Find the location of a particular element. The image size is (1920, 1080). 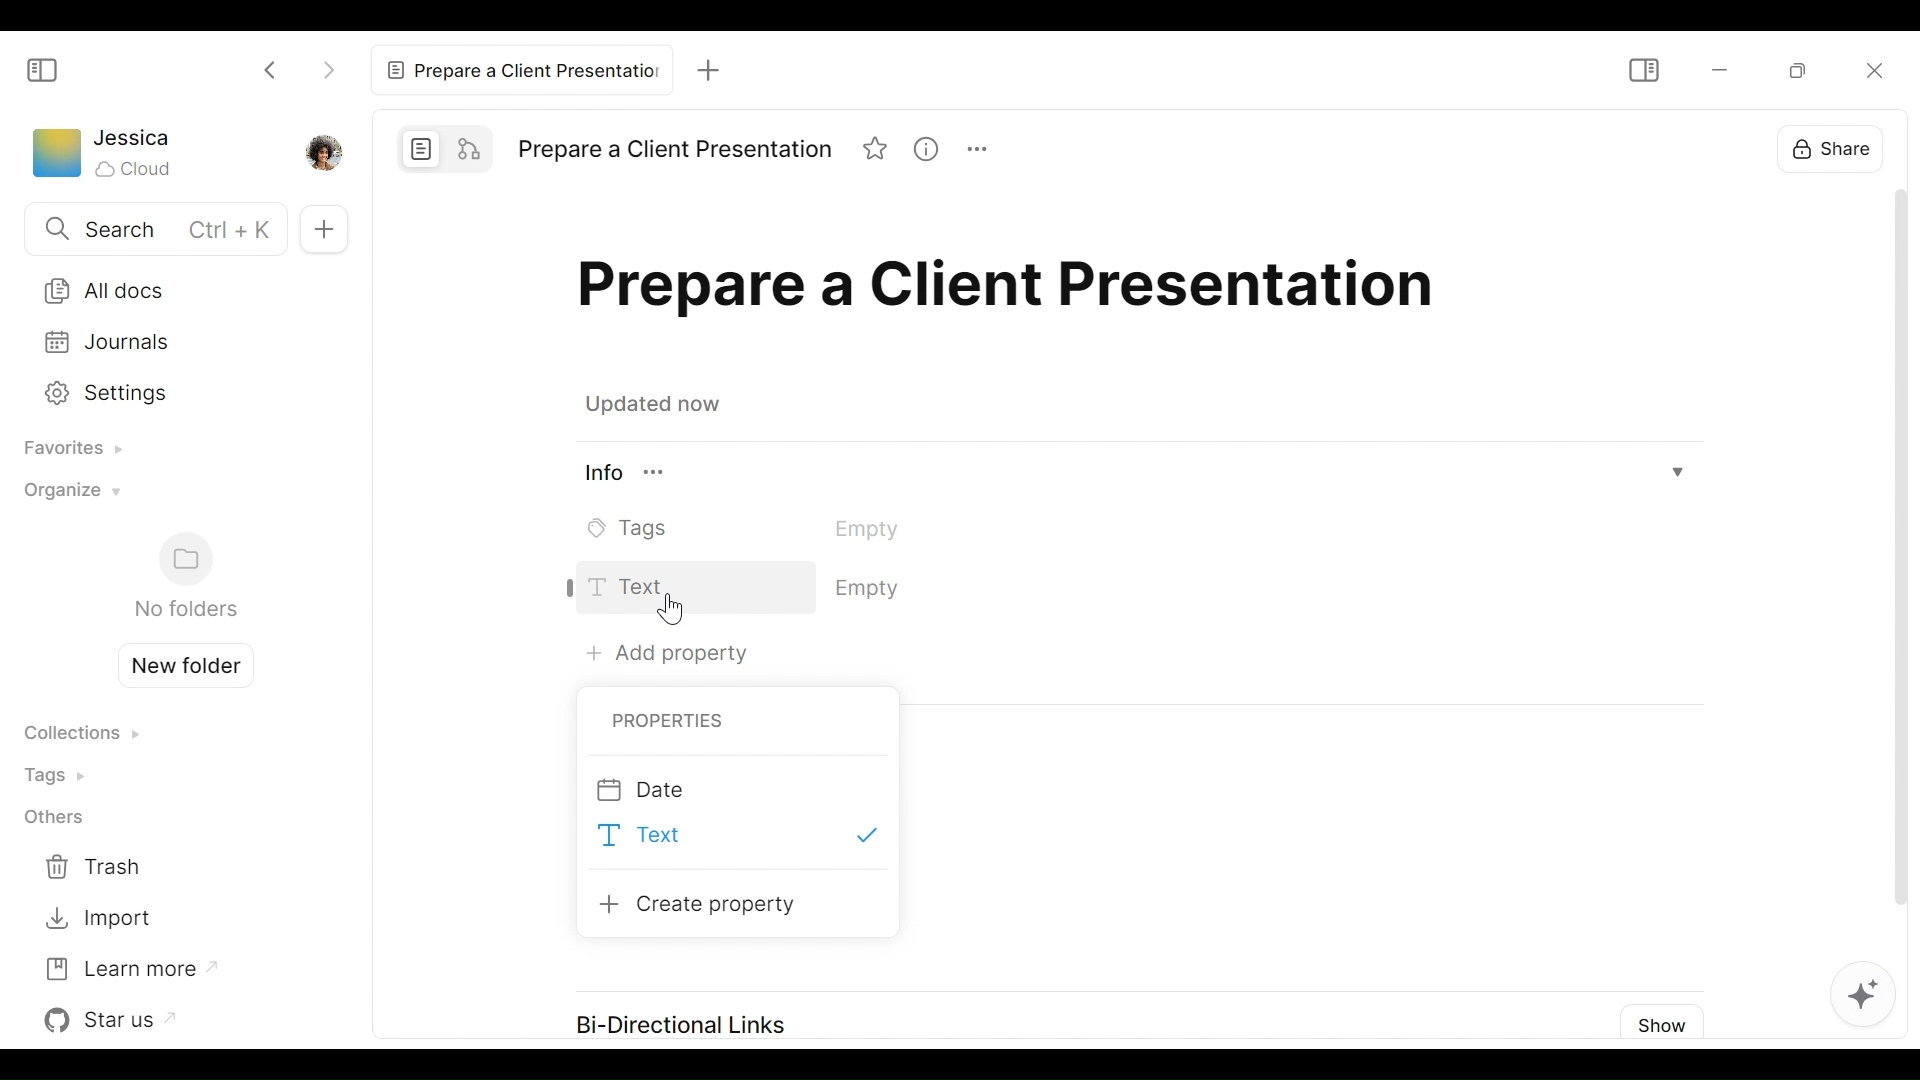

Edgeless mode is located at coordinates (472, 147).